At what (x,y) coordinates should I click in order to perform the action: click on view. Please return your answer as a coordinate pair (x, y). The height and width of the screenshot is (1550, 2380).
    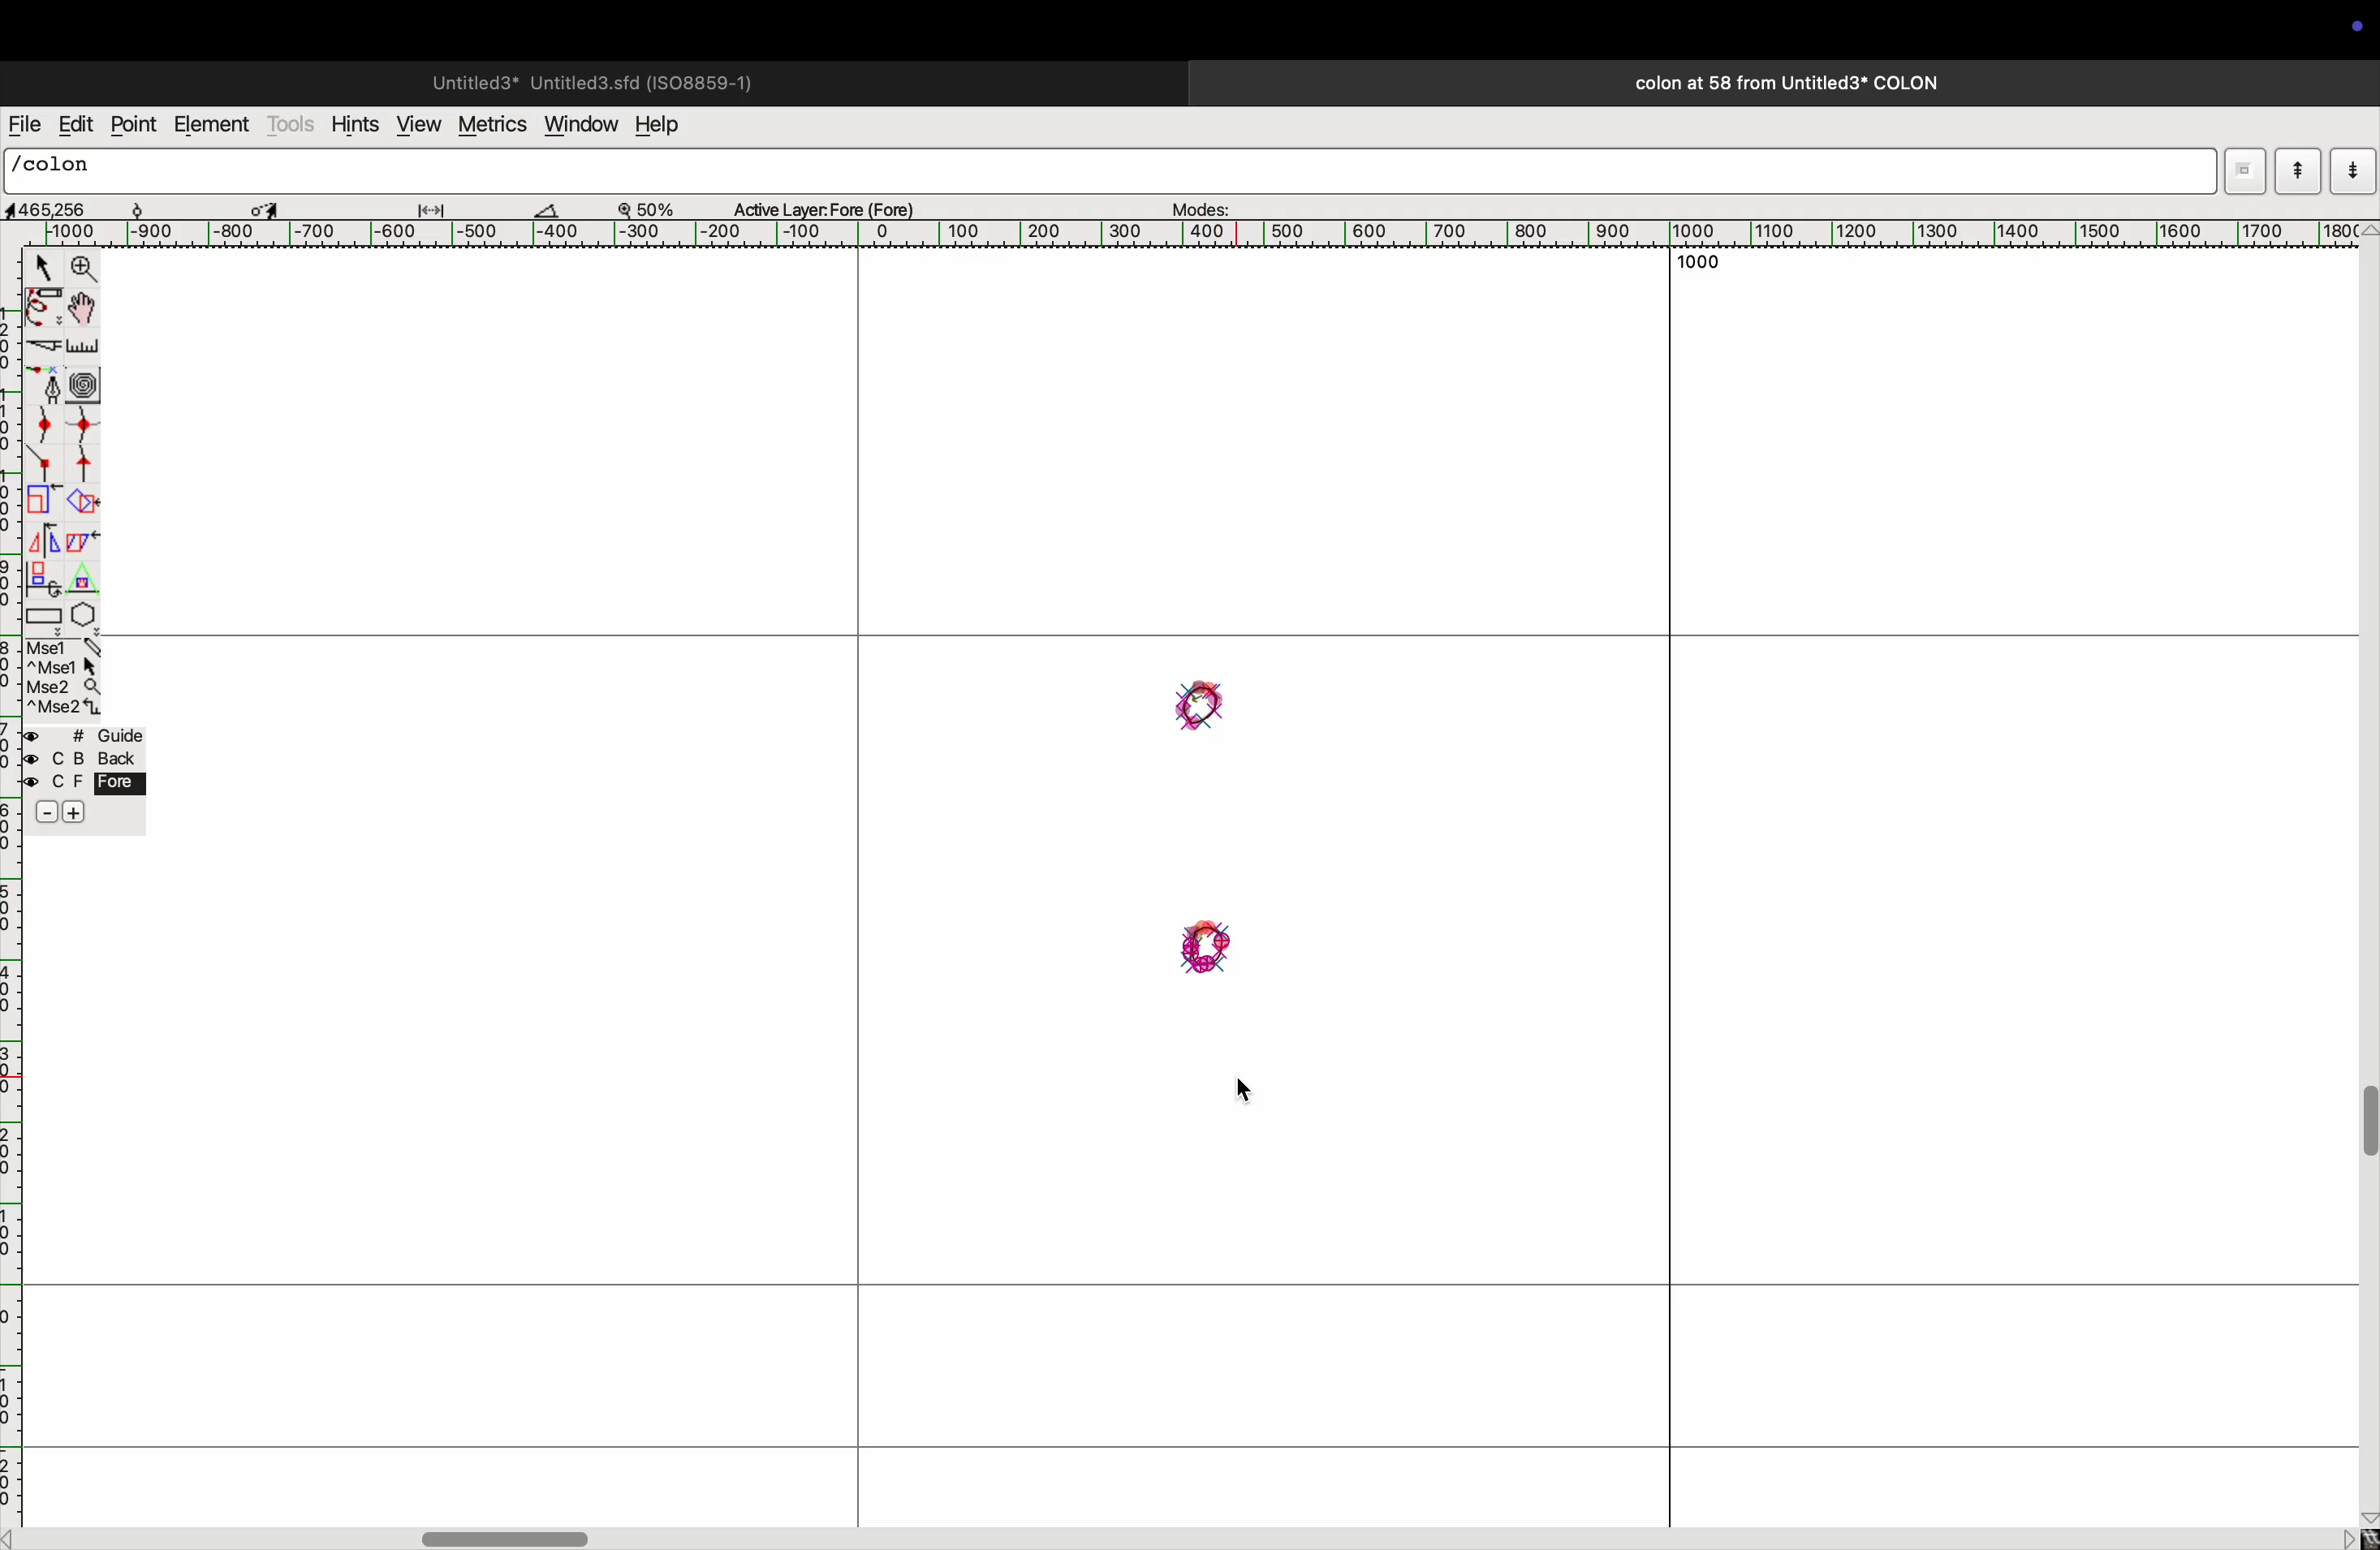
    Looking at the image, I should click on (416, 124).